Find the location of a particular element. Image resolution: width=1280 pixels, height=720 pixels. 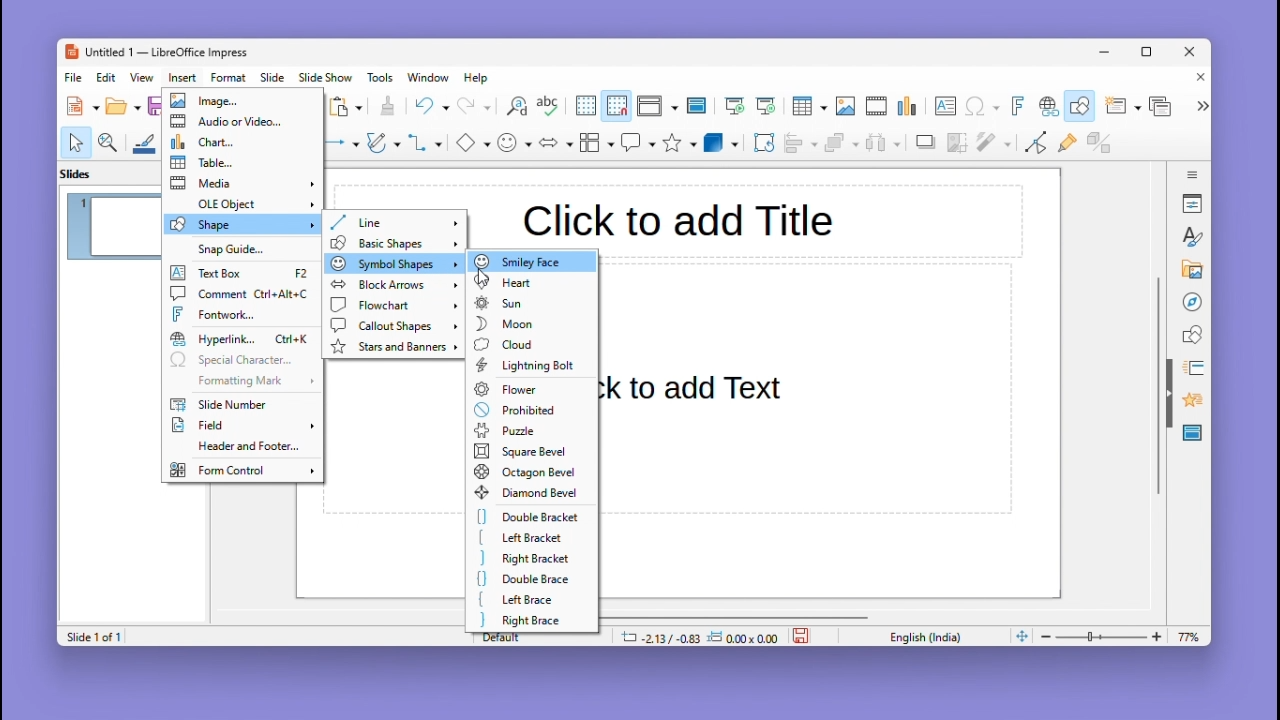

Call out shapes is located at coordinates (392, 325).